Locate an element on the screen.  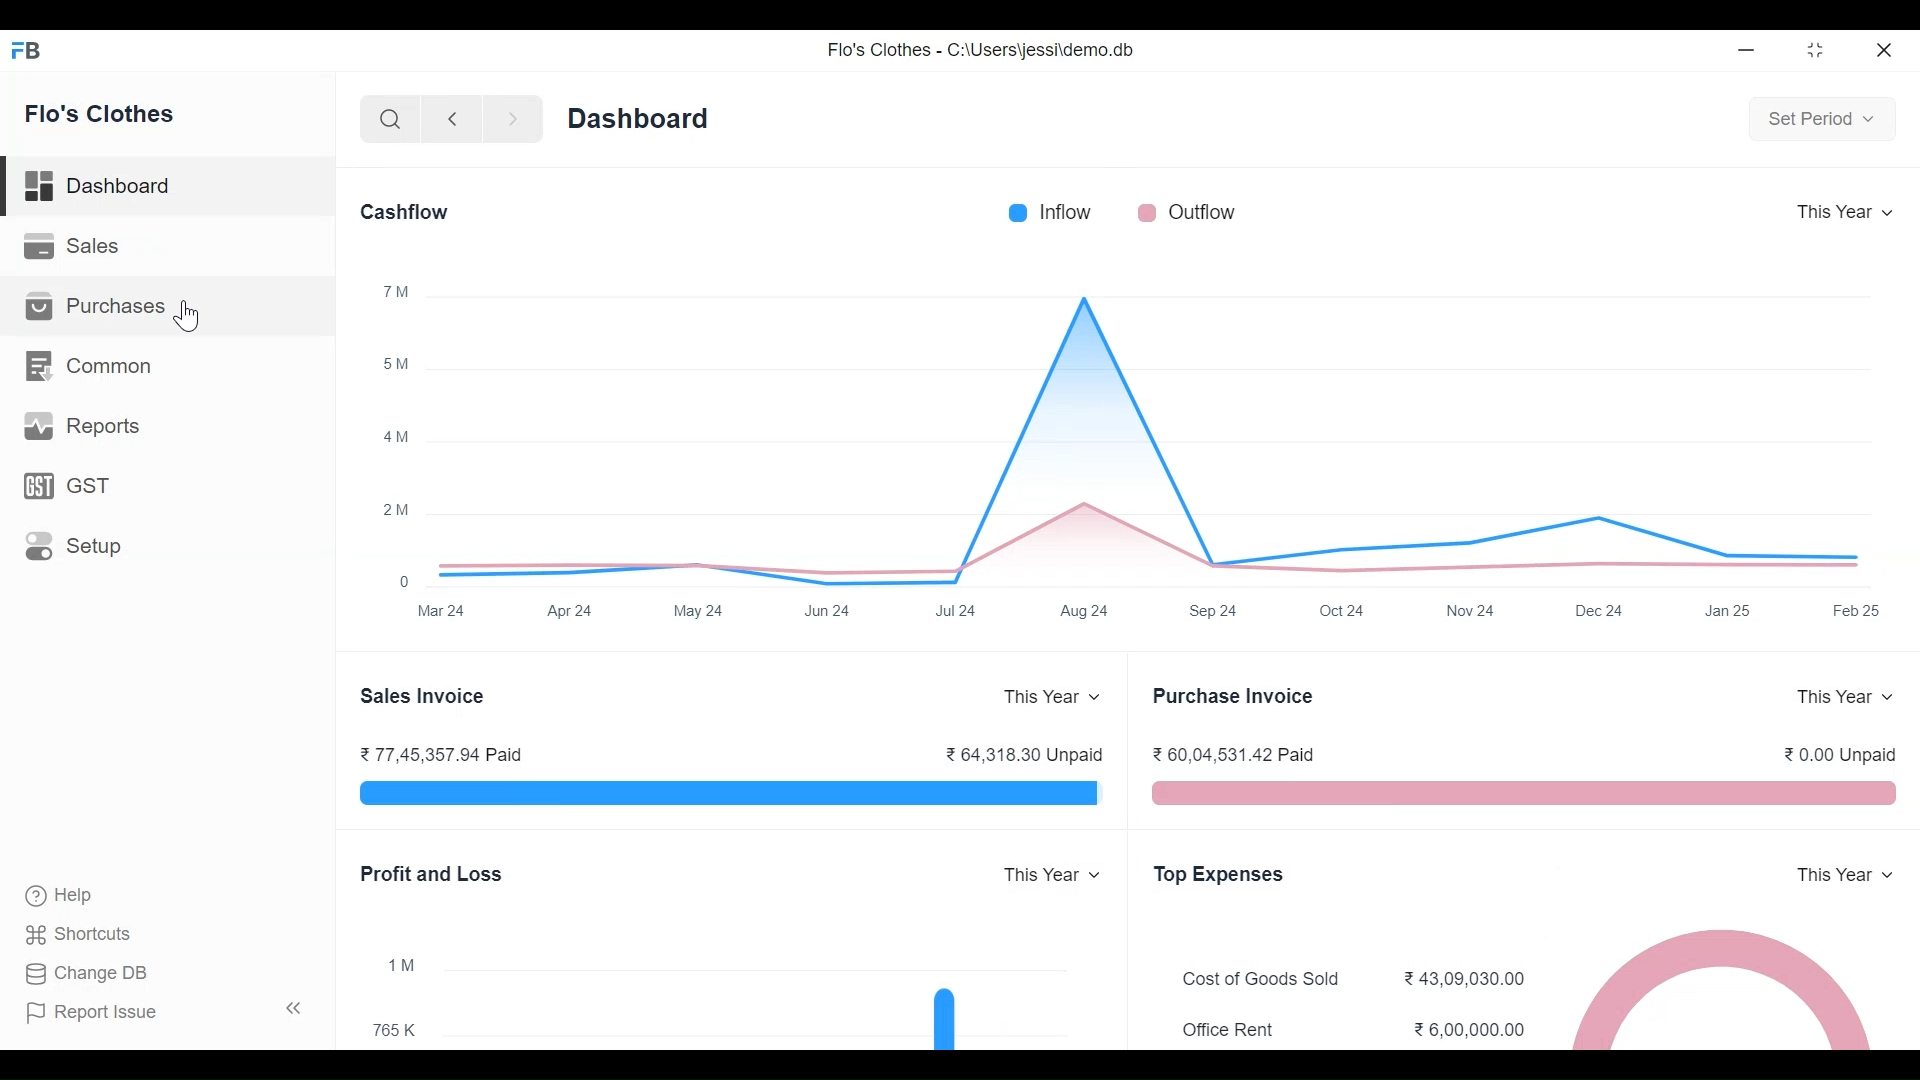
Dashboard is located at coordinates (166, 187).